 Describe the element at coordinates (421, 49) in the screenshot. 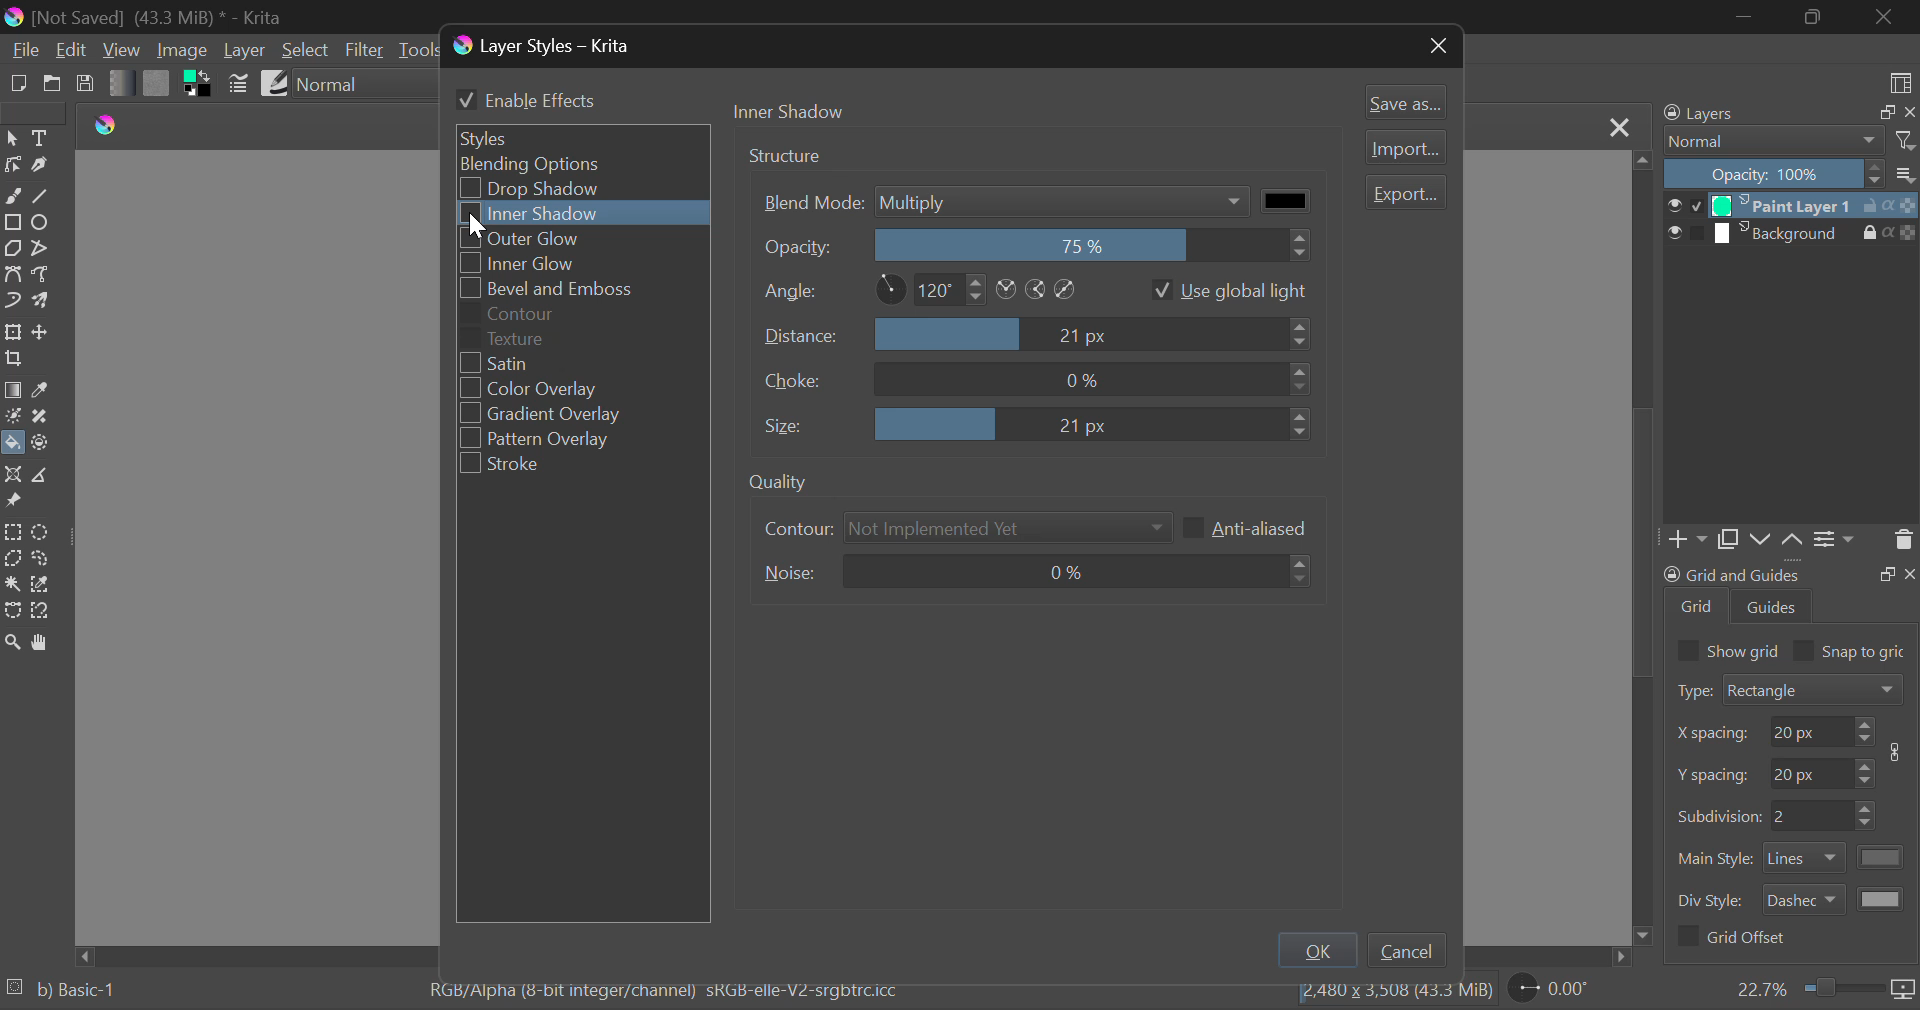

I see `Tools` at that location.